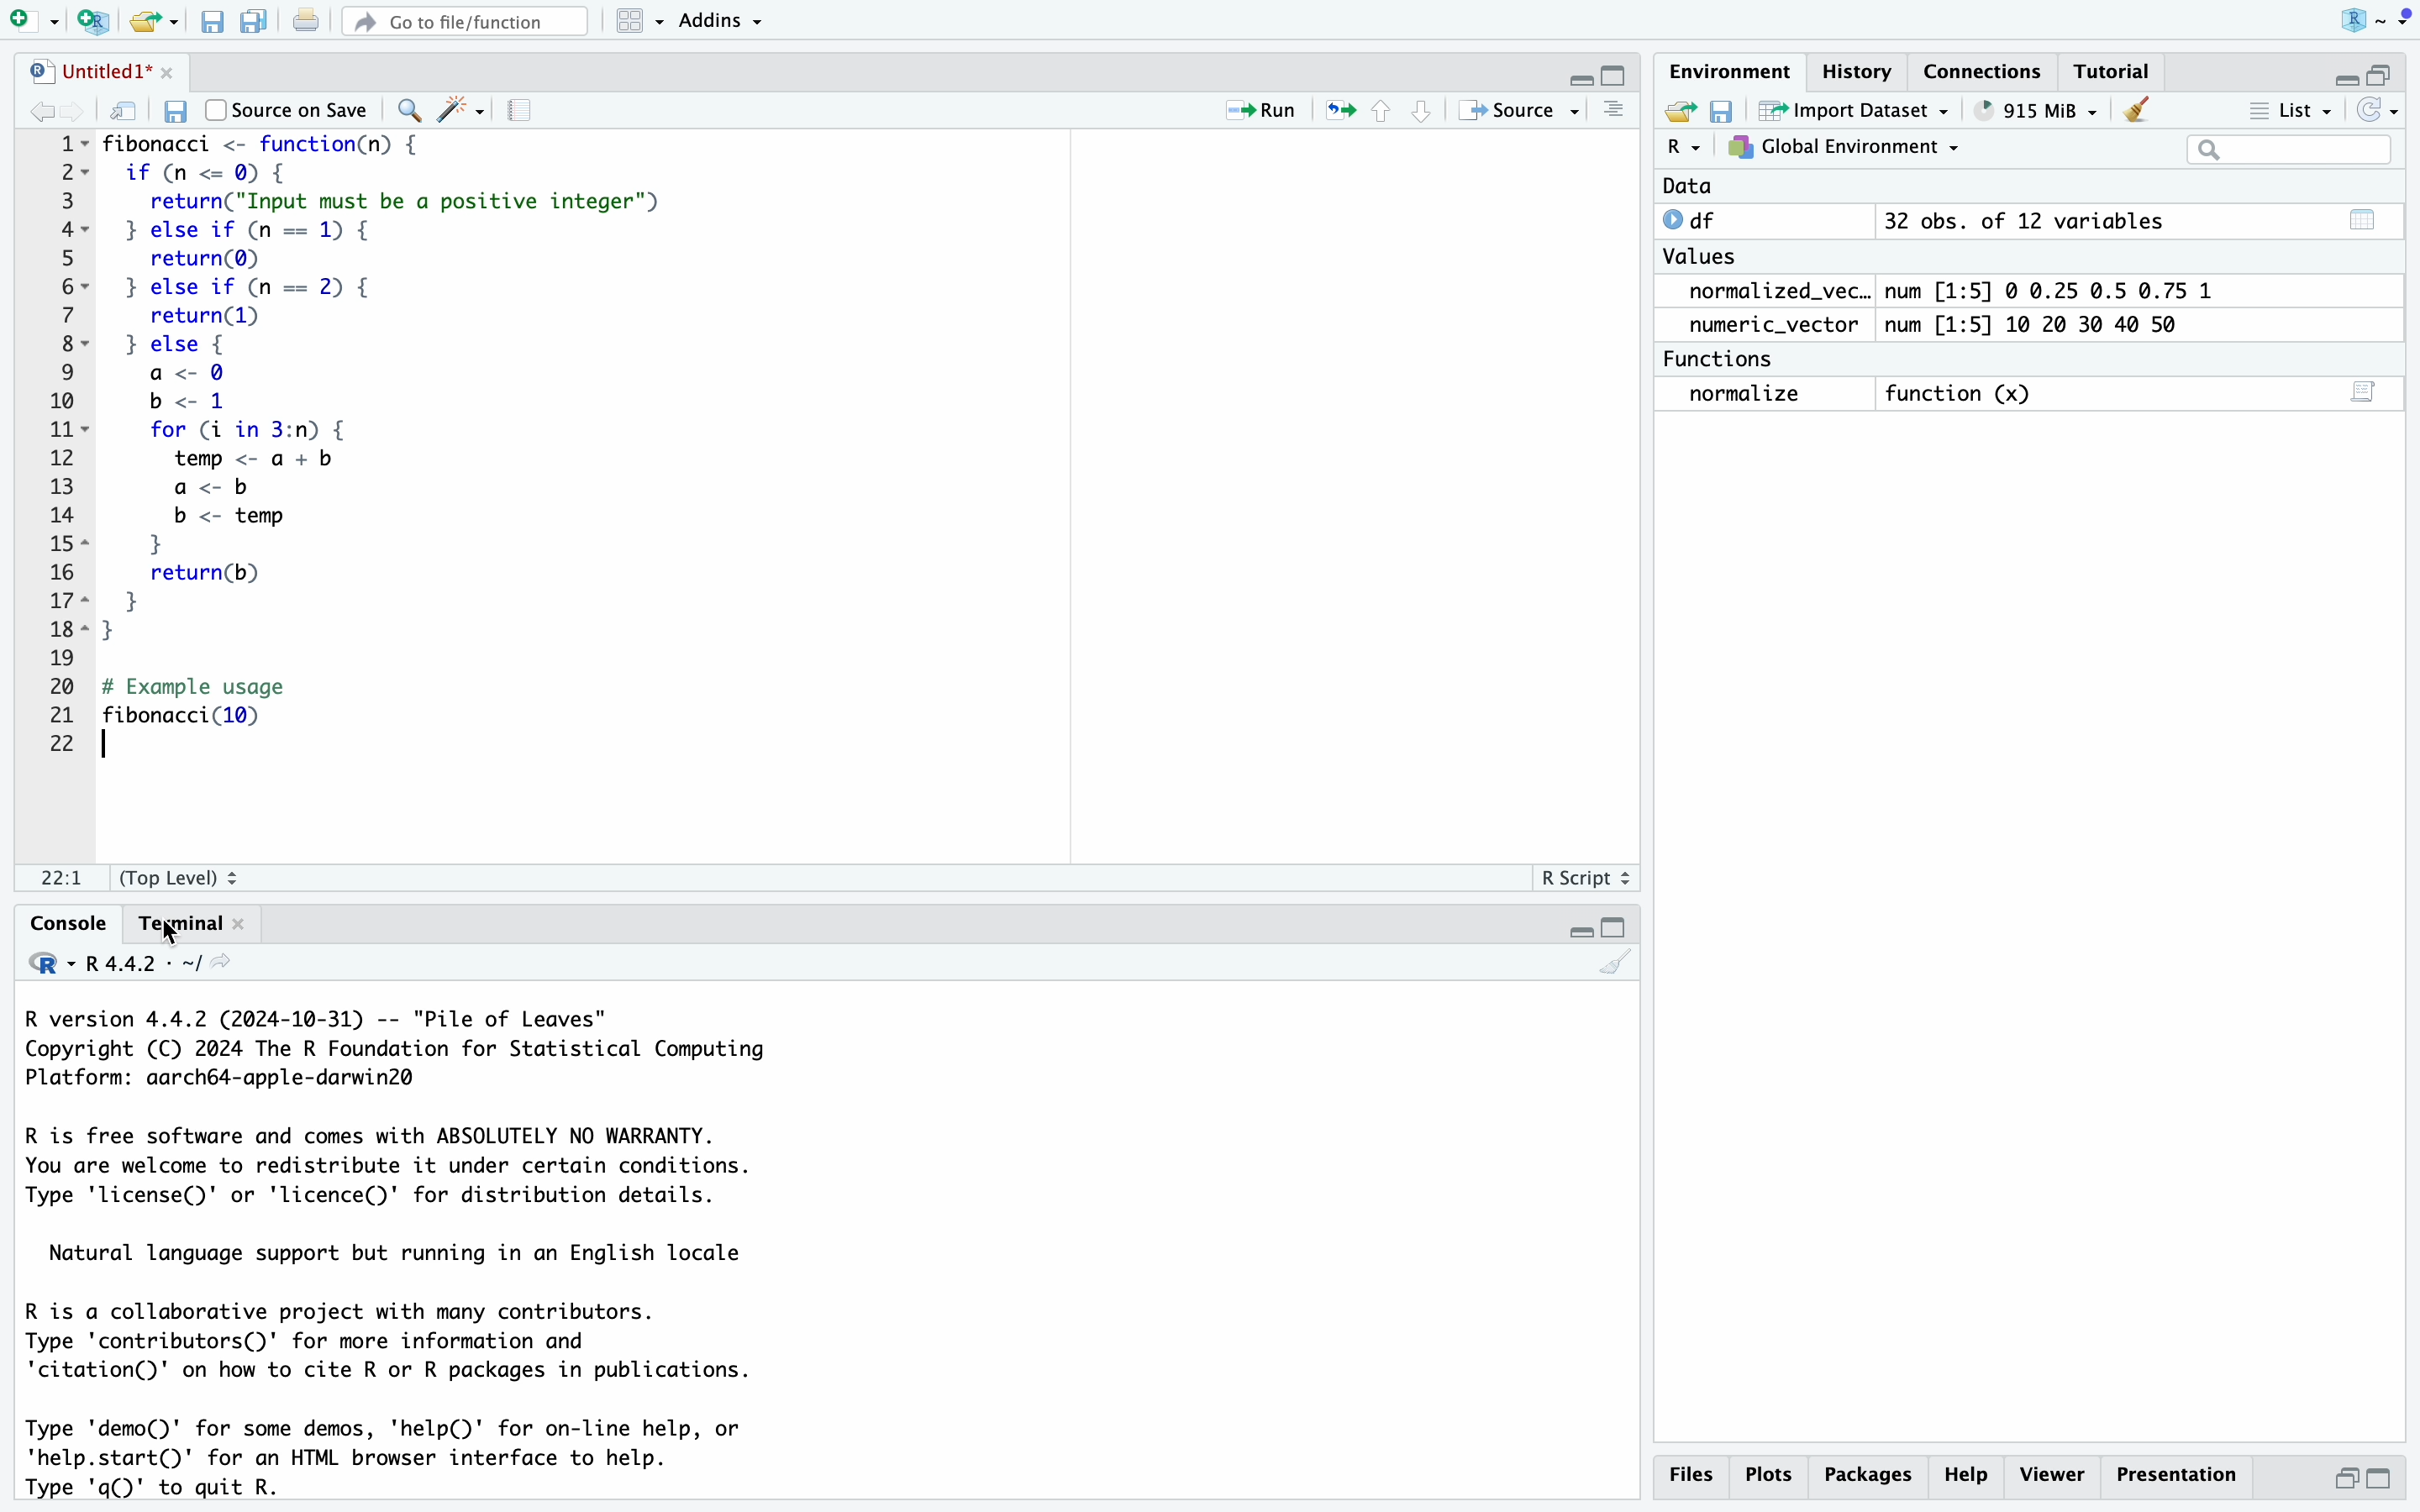 This screenshot has height=1512, width=2420. What do you see at coordinates (1702, 185) in the screenshot?
I see `date` at bounding box center [1702, 185].